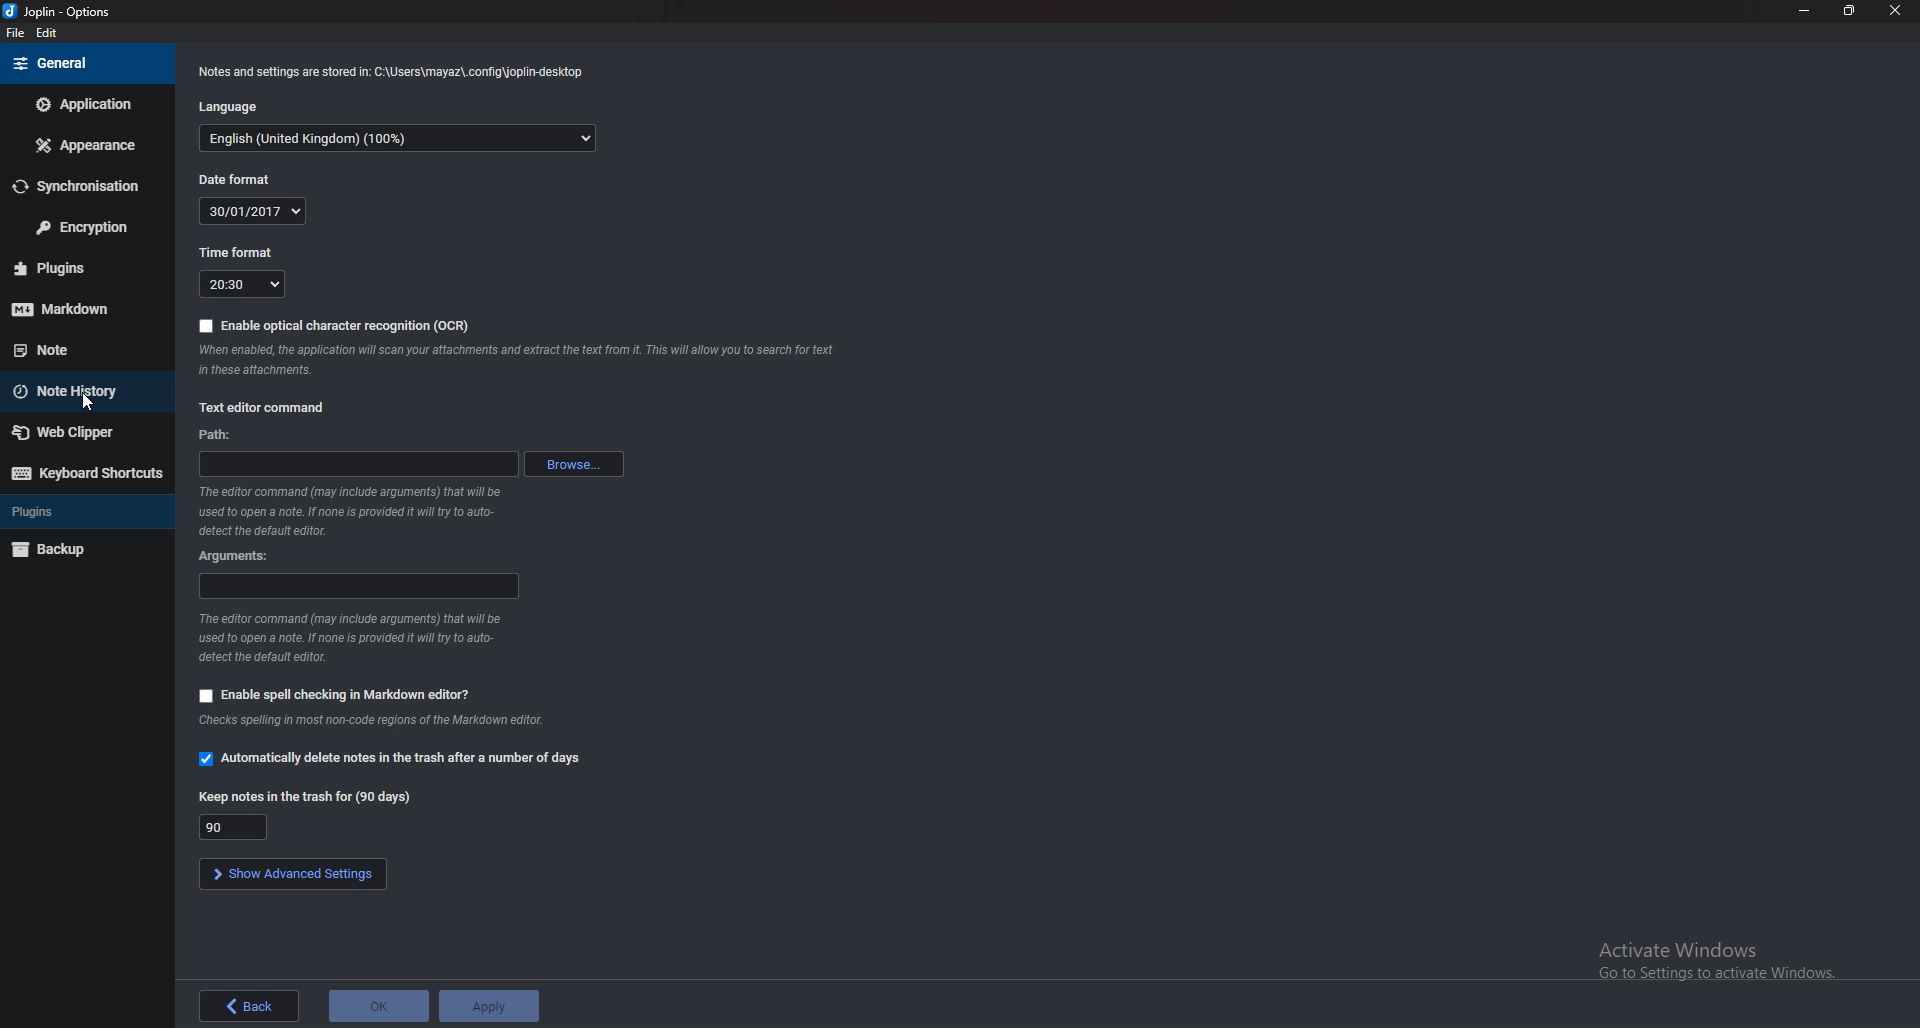  I want to click on Keep notes in the trash for, so click(238, 827).